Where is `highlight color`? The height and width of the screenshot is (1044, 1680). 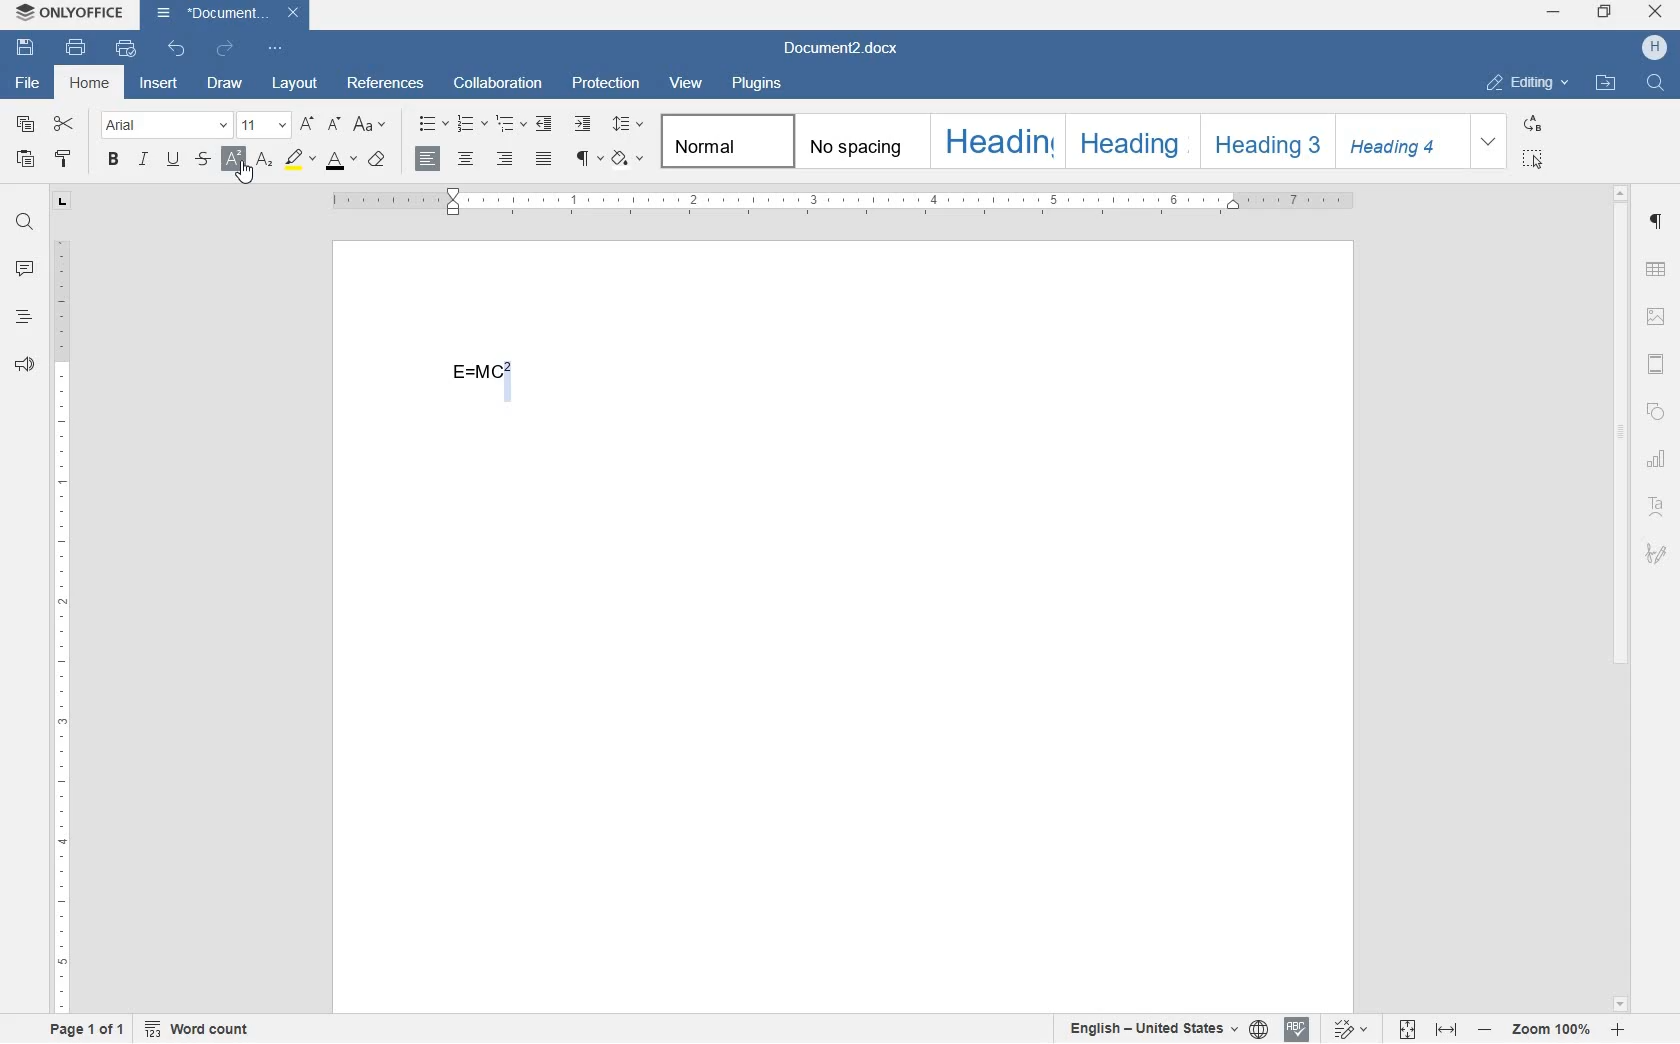 highlight color is located at coordinates (299, 160).